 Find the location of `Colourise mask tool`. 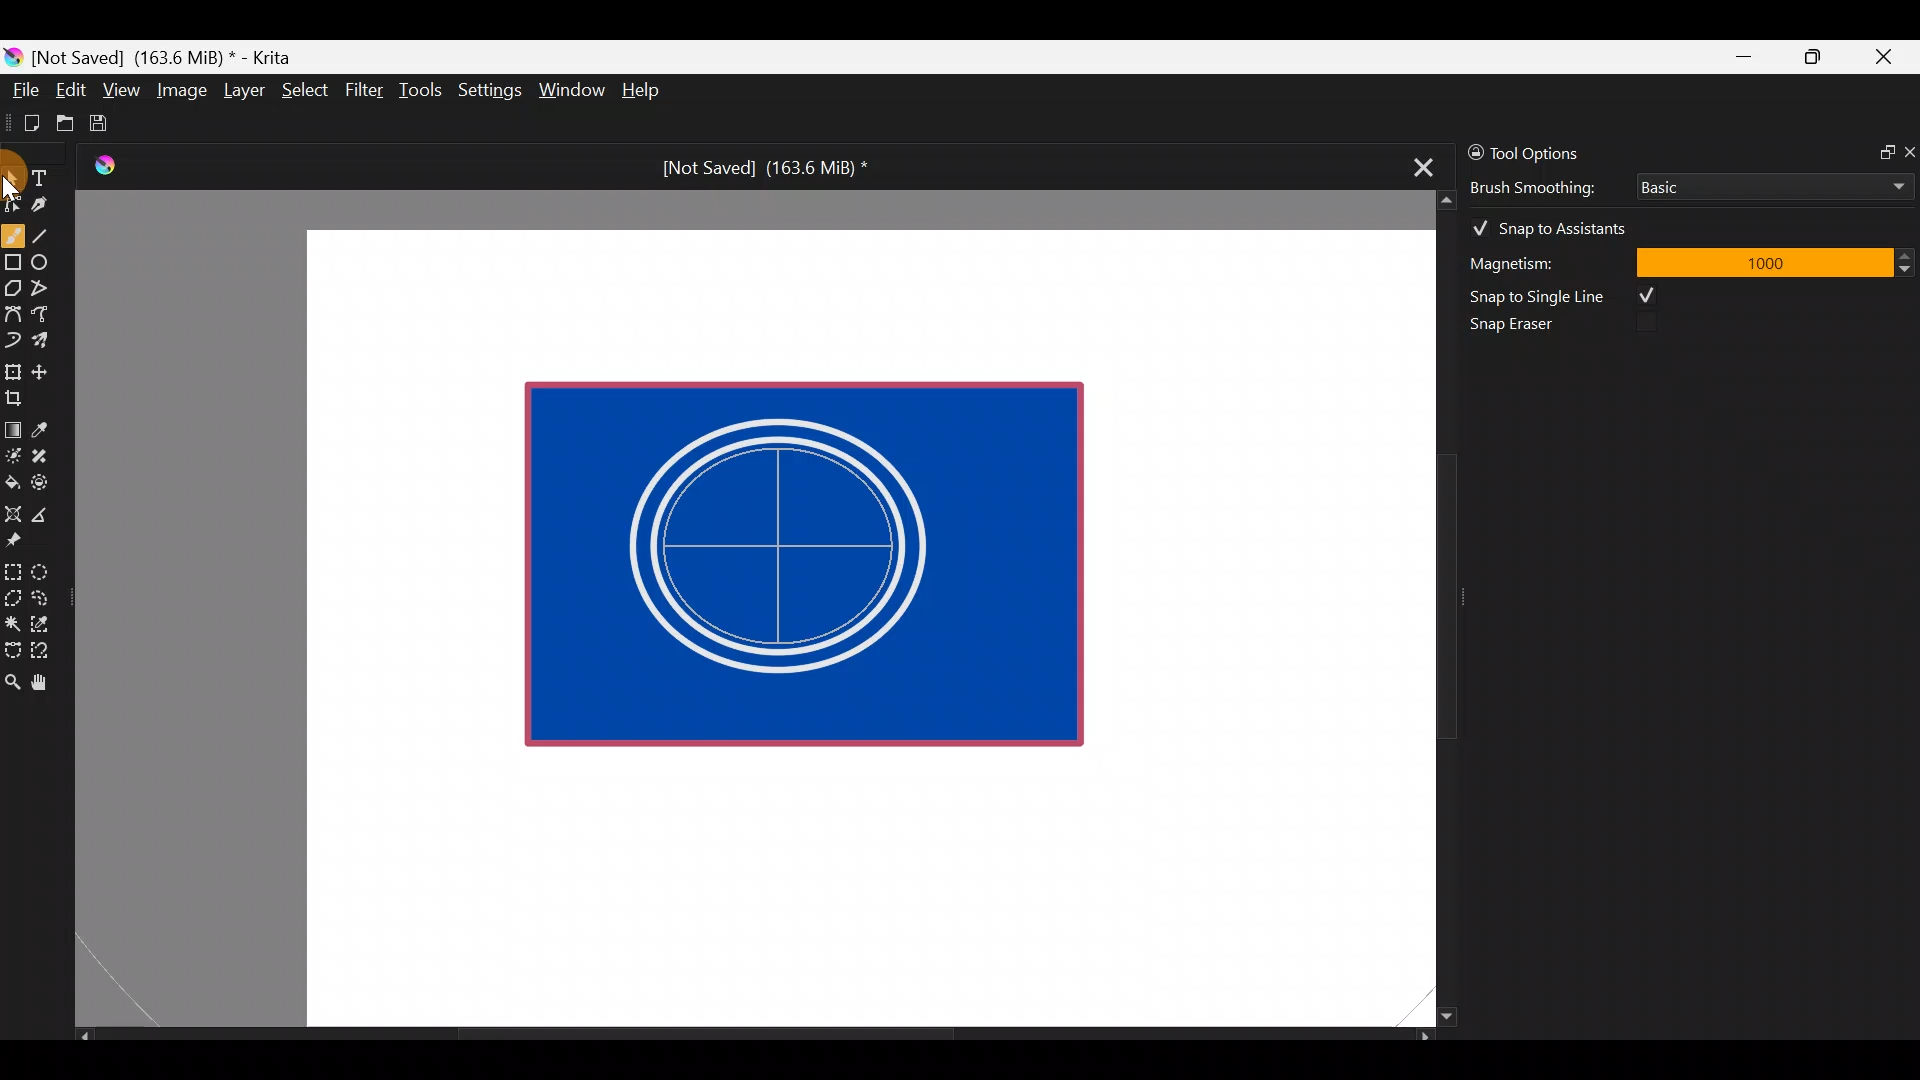

Colourise mask tool is located at coordinates (13, 453).